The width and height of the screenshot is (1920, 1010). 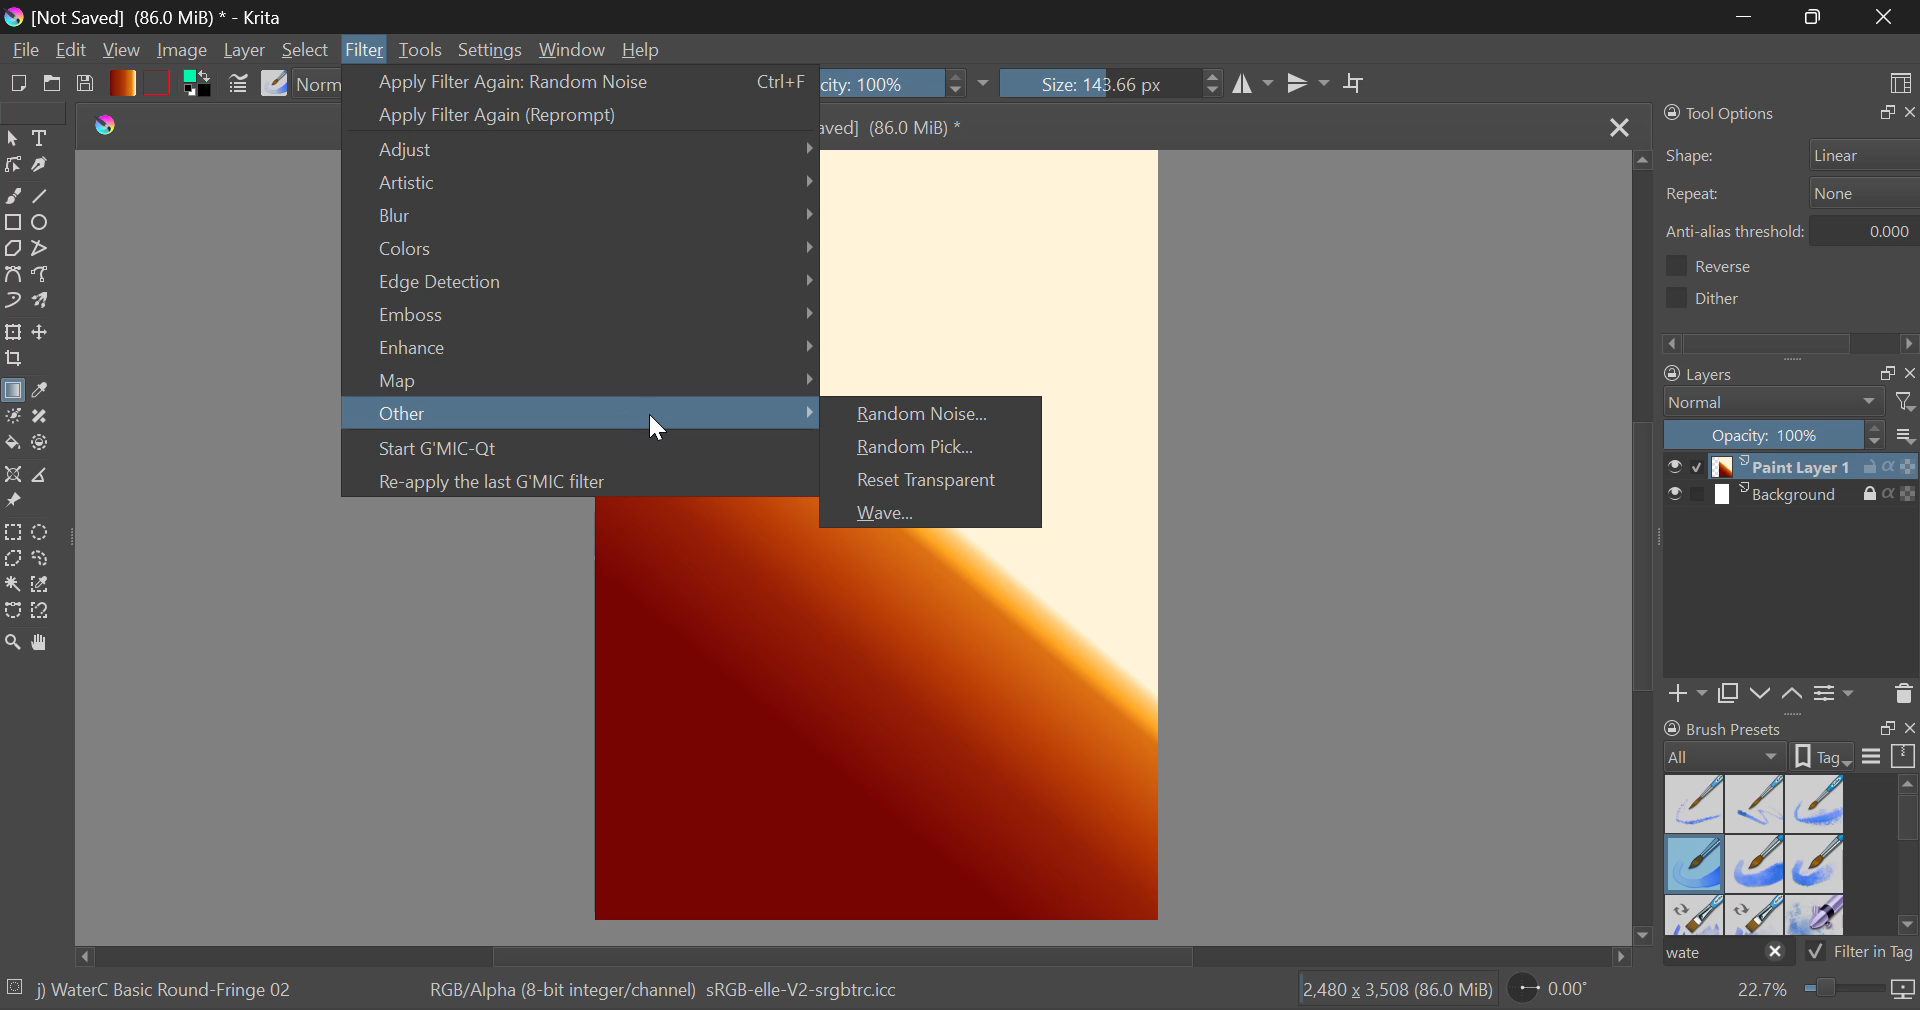 What do you see at coordinates (1822, 993) in the screenshot?
I see `Zoom 22.7%` at bounding box center [1822, 993].